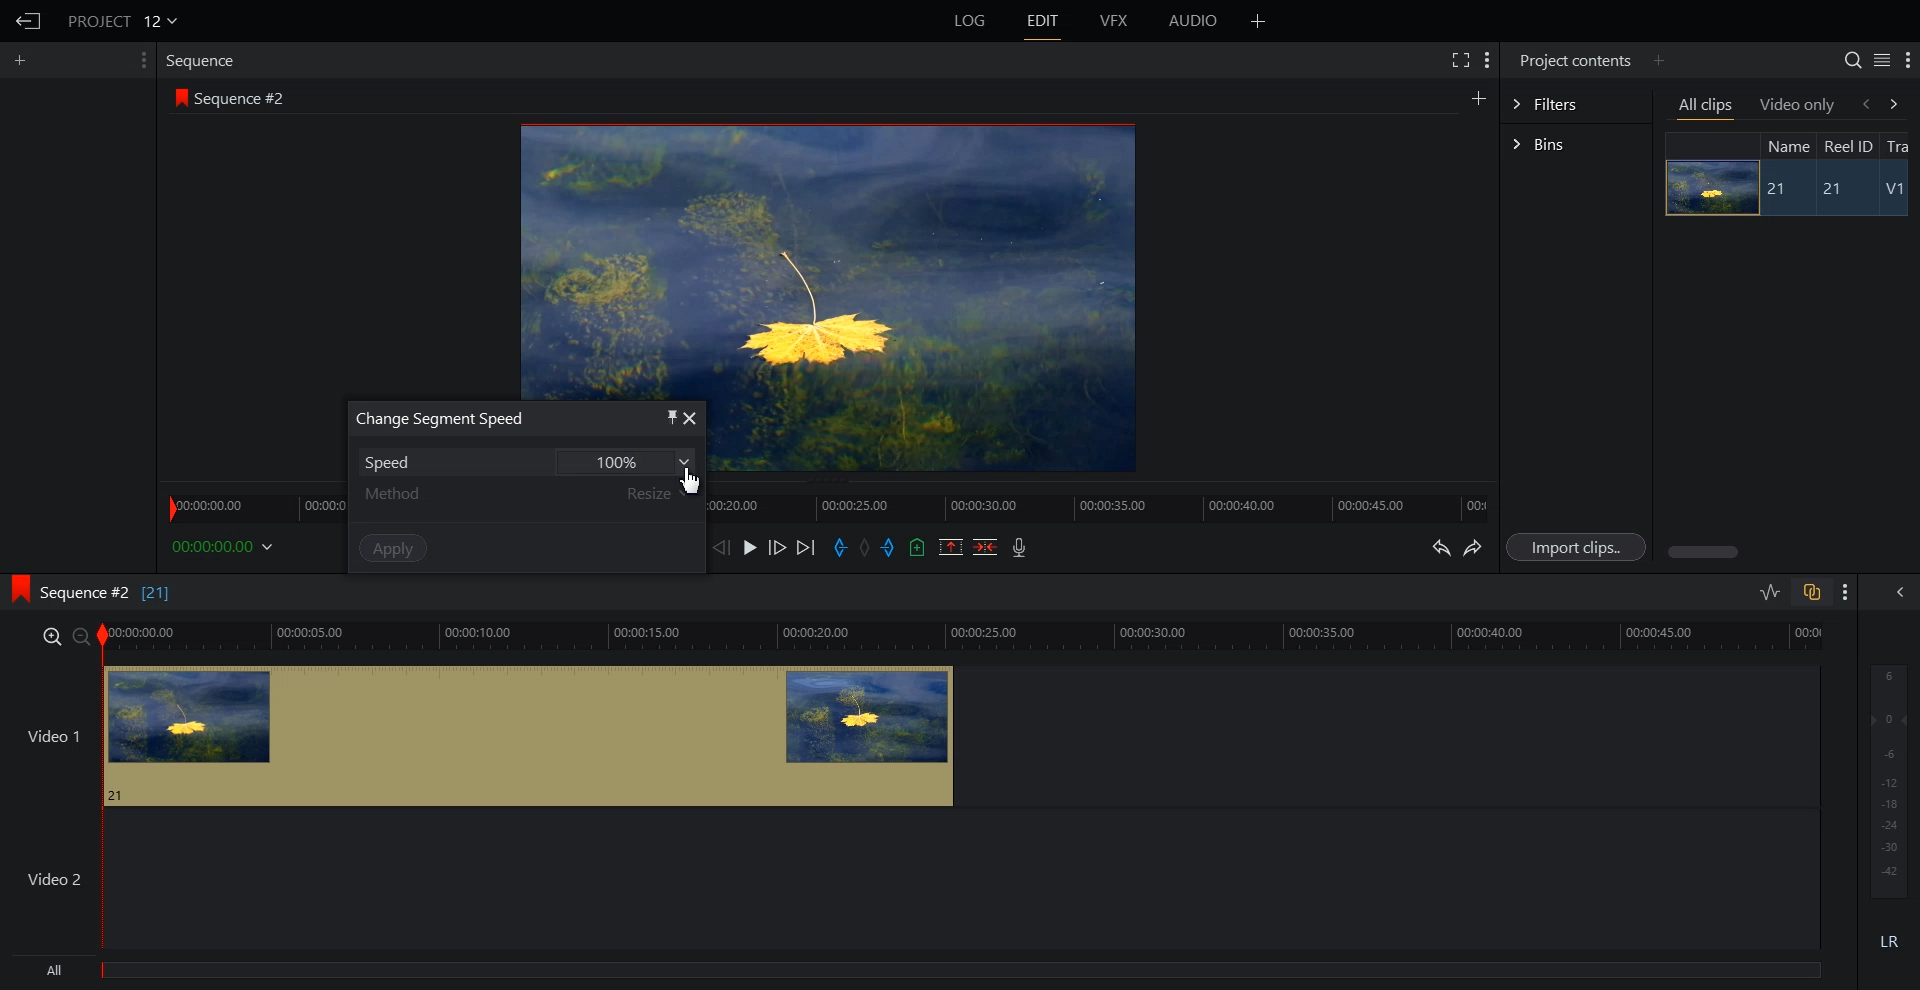 Image resolution: width=1920 pixels, height=990 pixels. What do you see at coordinates (653, 497) in the screenshot?
I see `Resize` at bounding box center [653, 497].